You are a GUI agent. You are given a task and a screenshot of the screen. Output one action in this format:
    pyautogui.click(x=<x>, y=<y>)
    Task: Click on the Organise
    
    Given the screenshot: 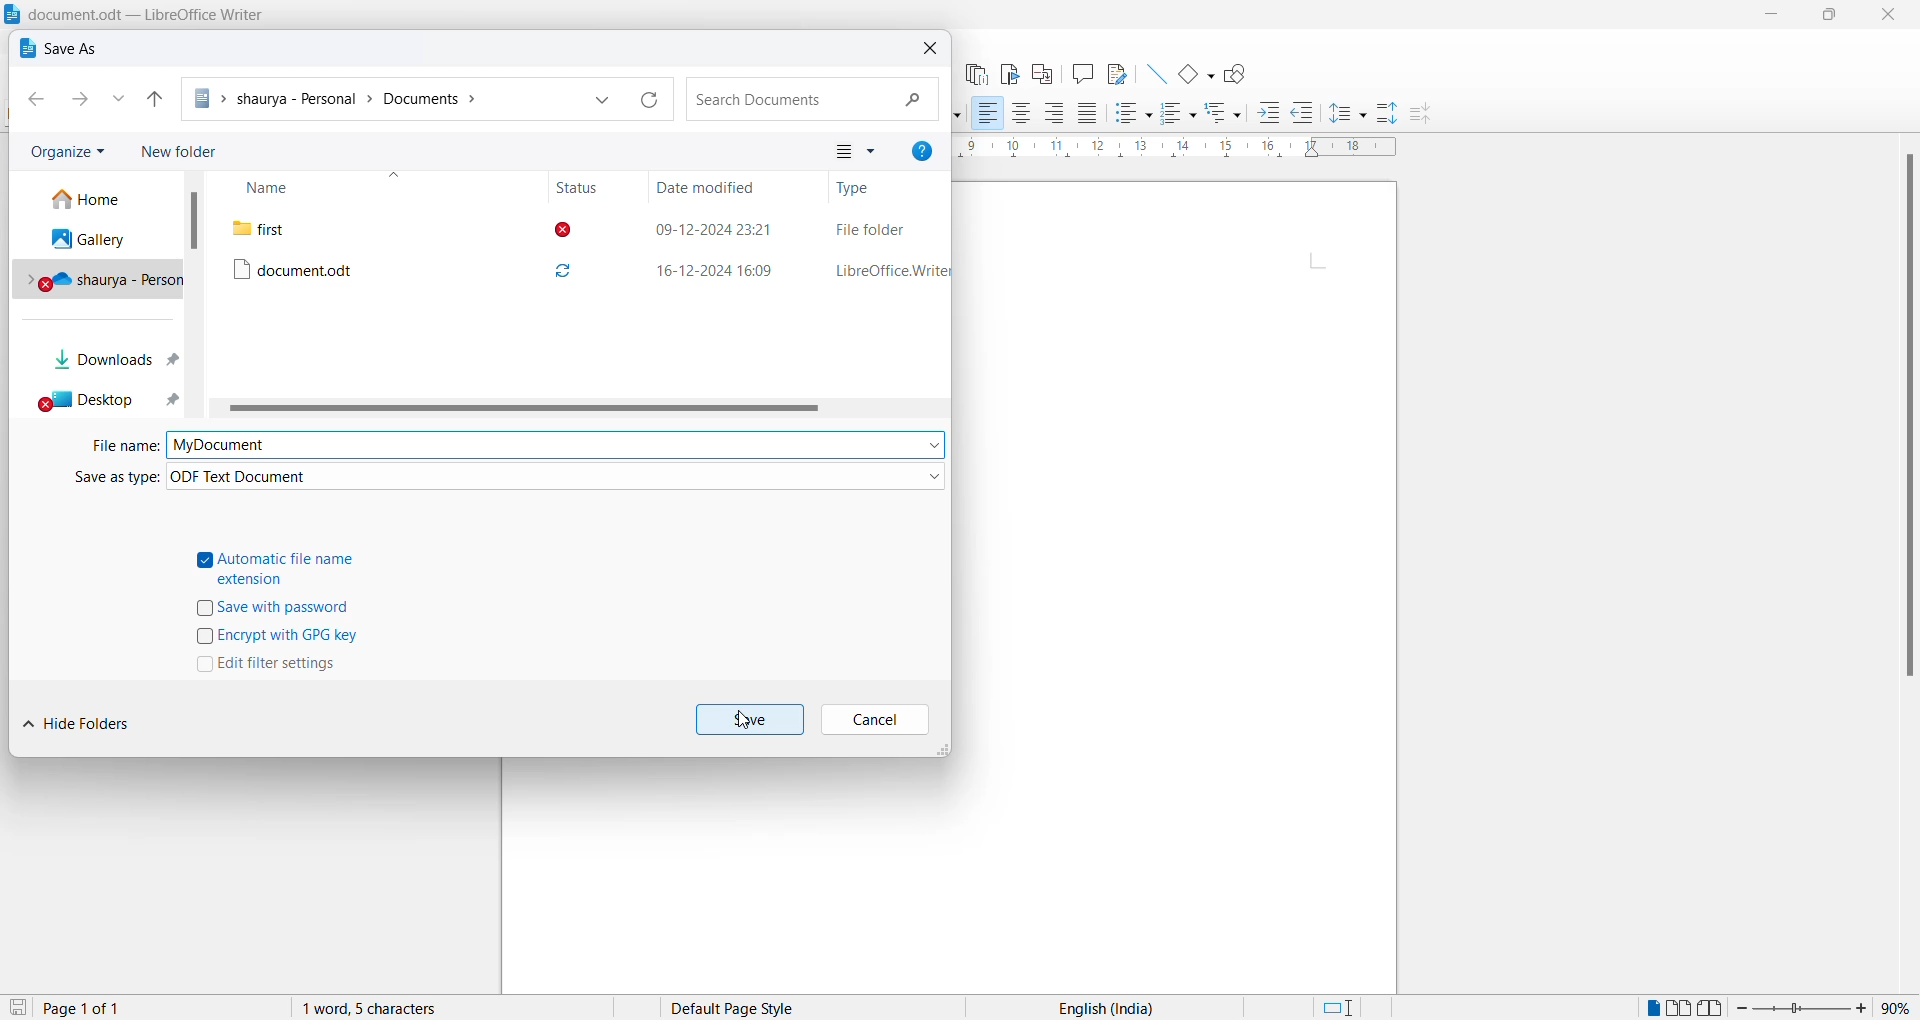 What is the action you would take?
    pyautogui.click(x=65, y=153)
    